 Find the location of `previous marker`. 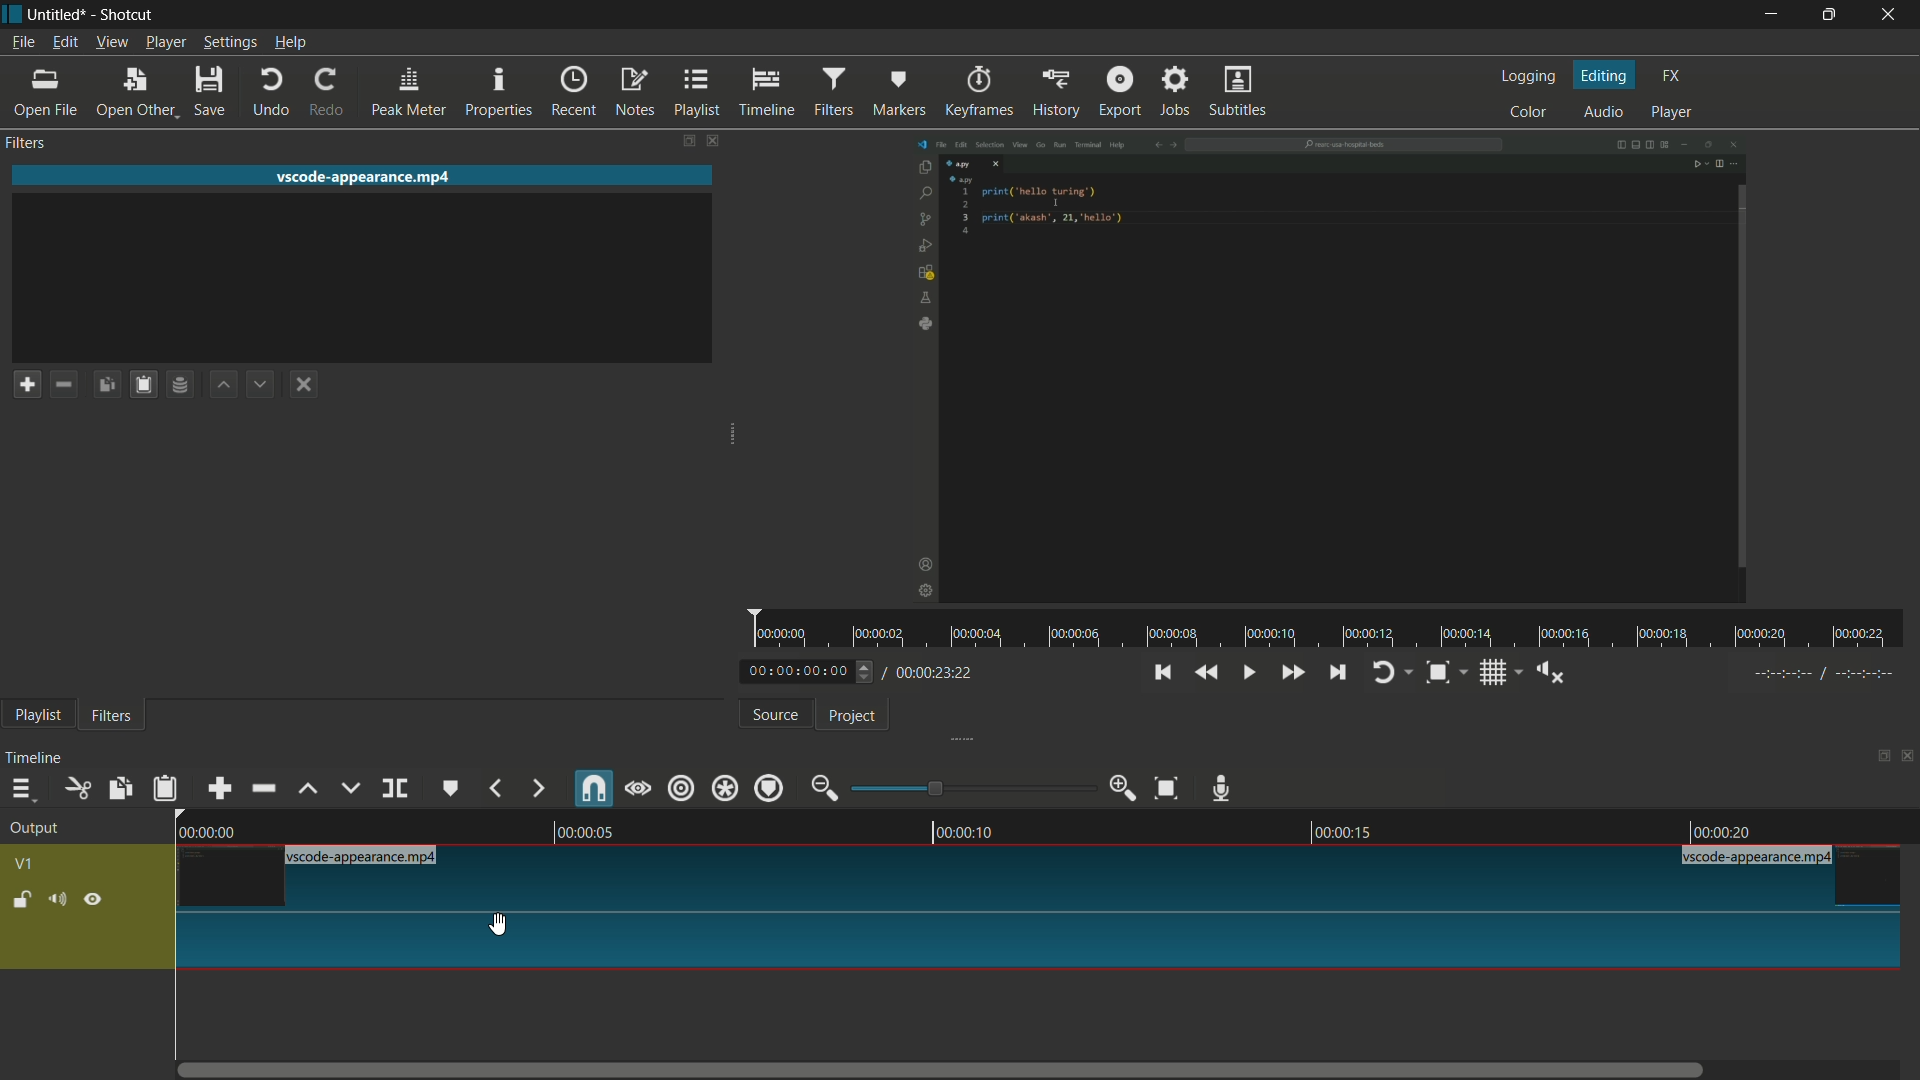

previous marker is located at coordinates (494, 789).